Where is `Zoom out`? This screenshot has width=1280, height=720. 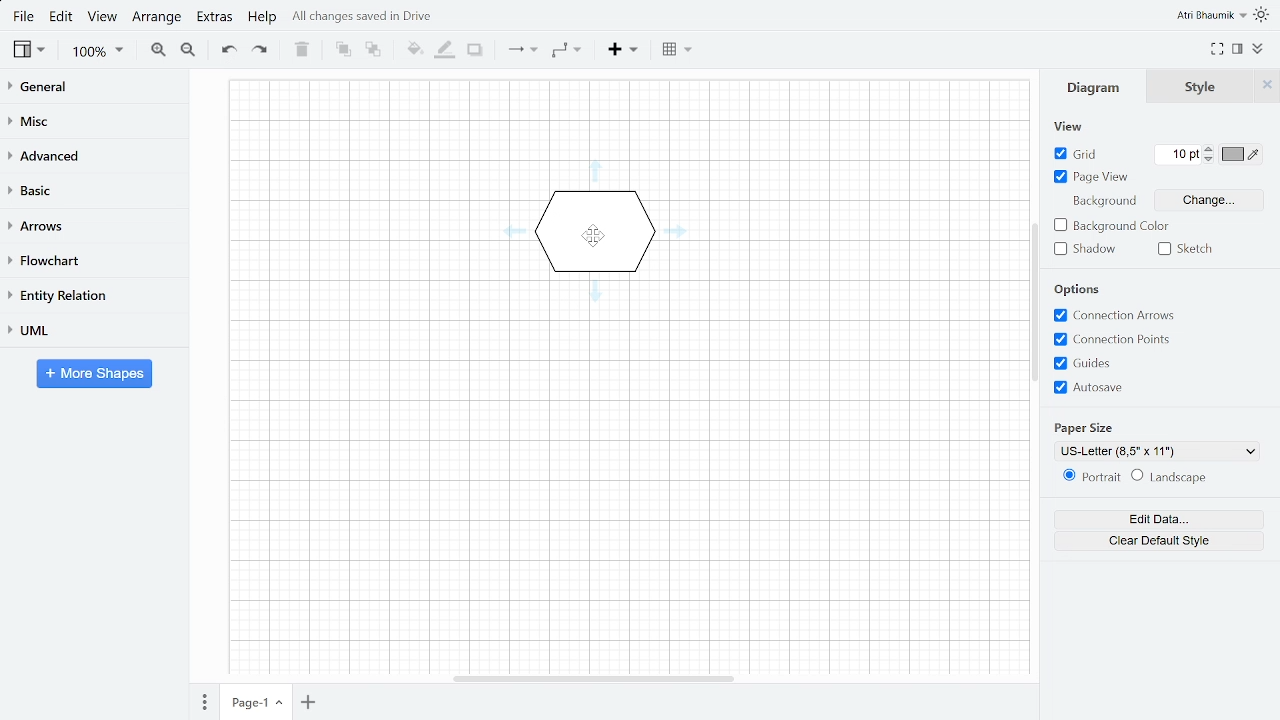
Zoom out is located at coordinates (188, 49).